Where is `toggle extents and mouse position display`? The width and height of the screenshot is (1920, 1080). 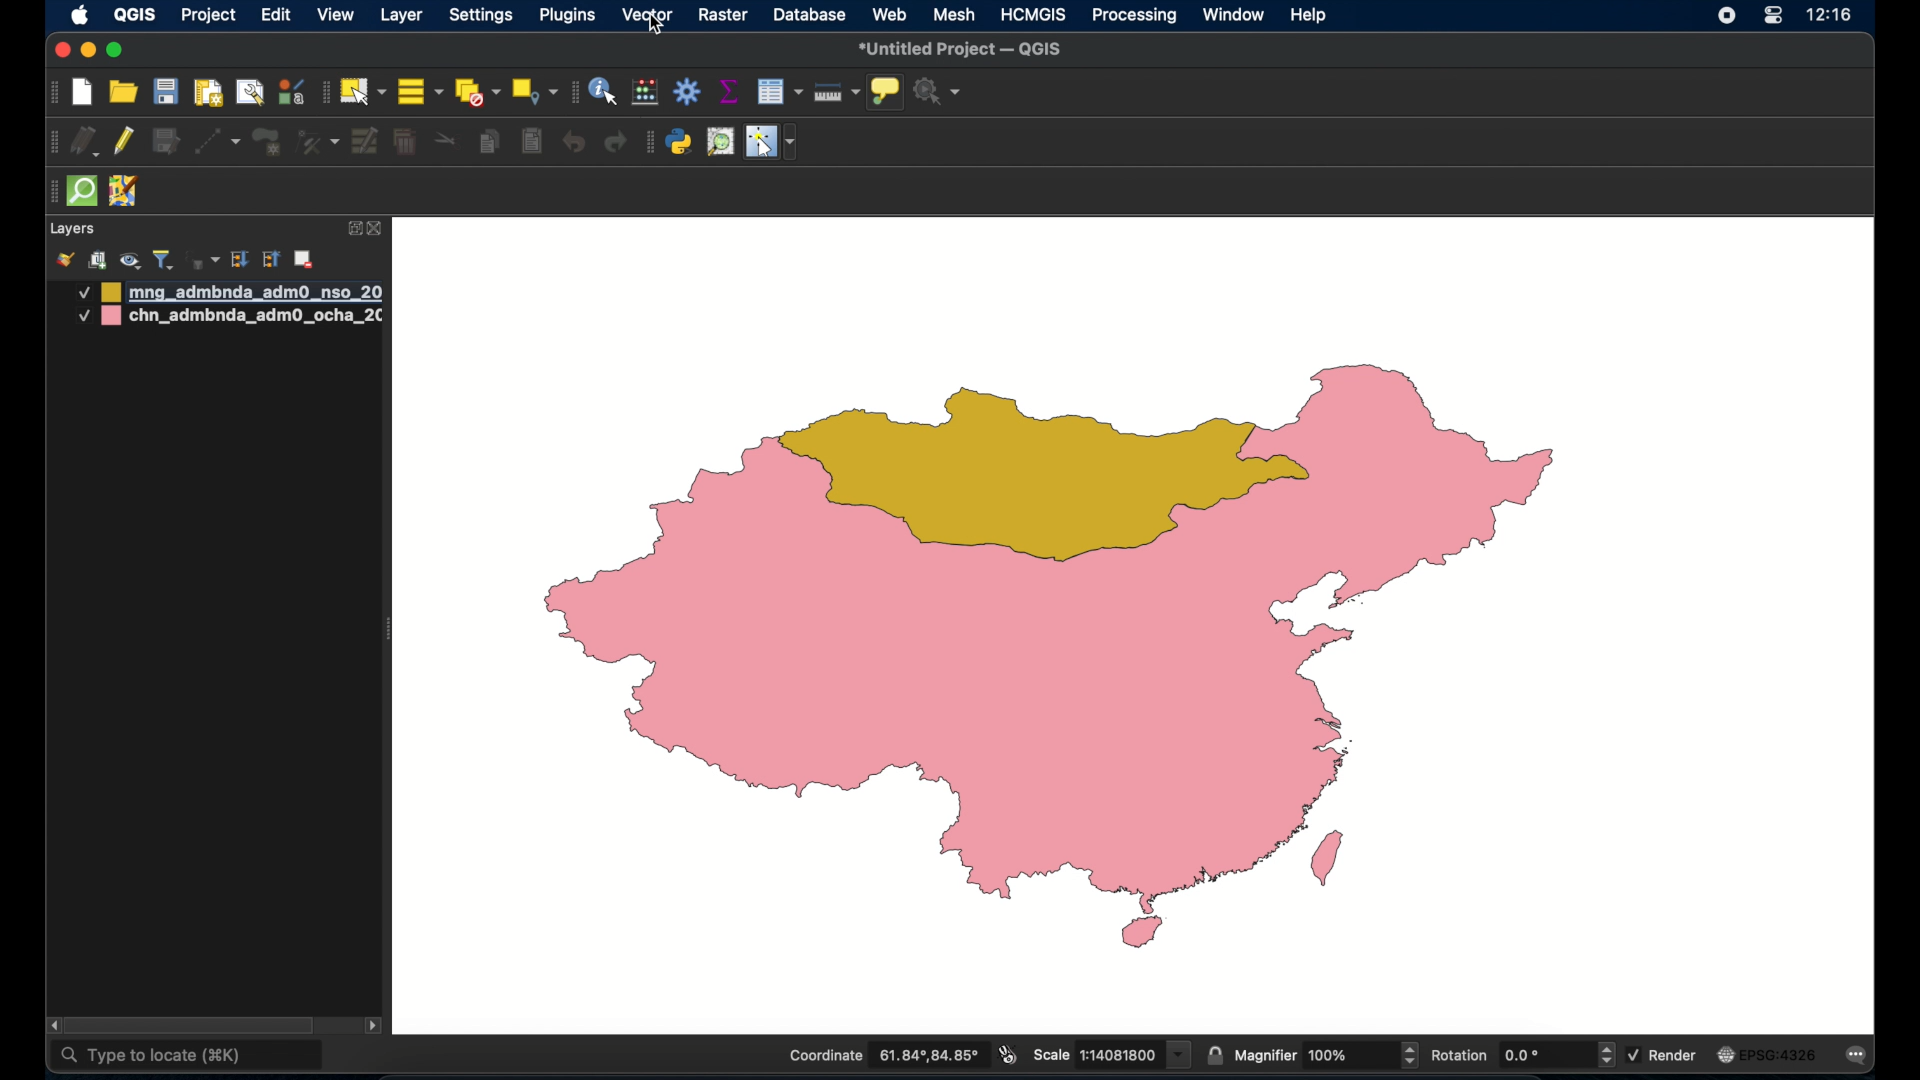 toggle extents and mouse position display is located at coordinates (1005, 1054).